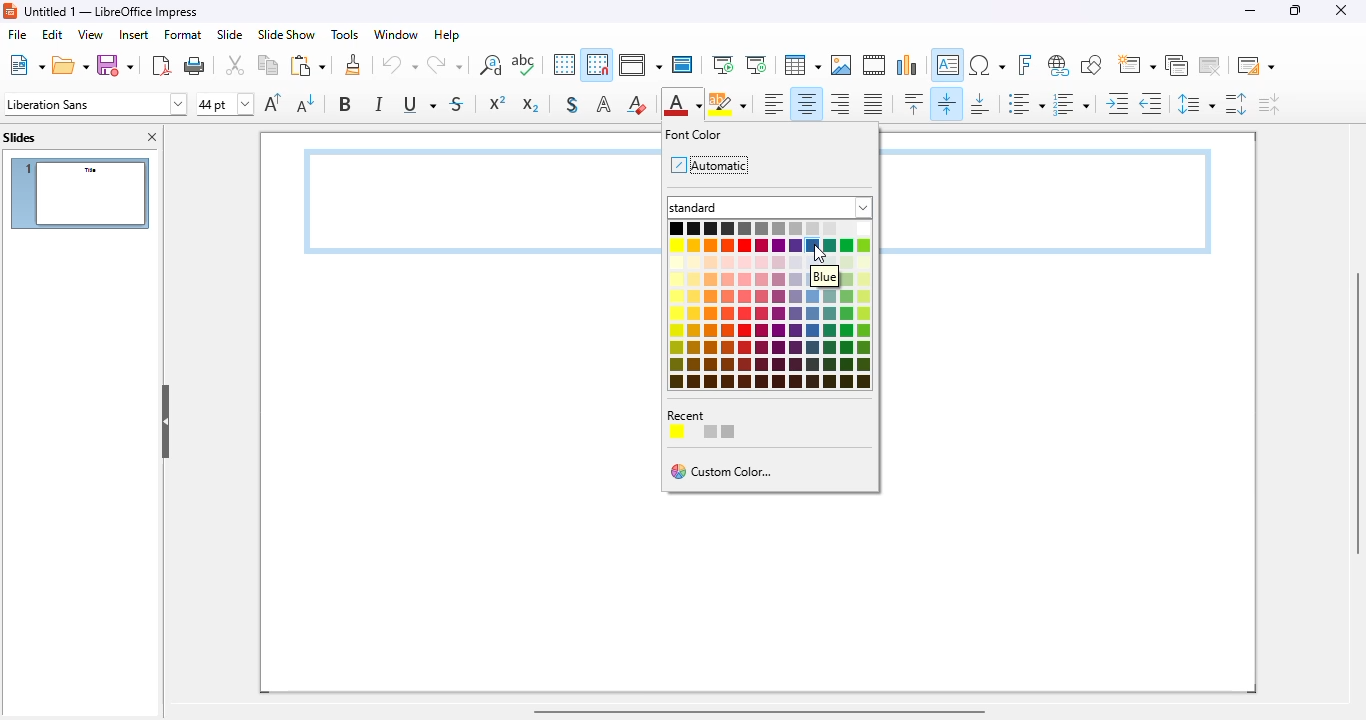 The height and width of the screenshot is (720, 1366). What do you see at coordinates (225, 104) in the screenshot?
I see `font size` at bounding box center [225, 104].